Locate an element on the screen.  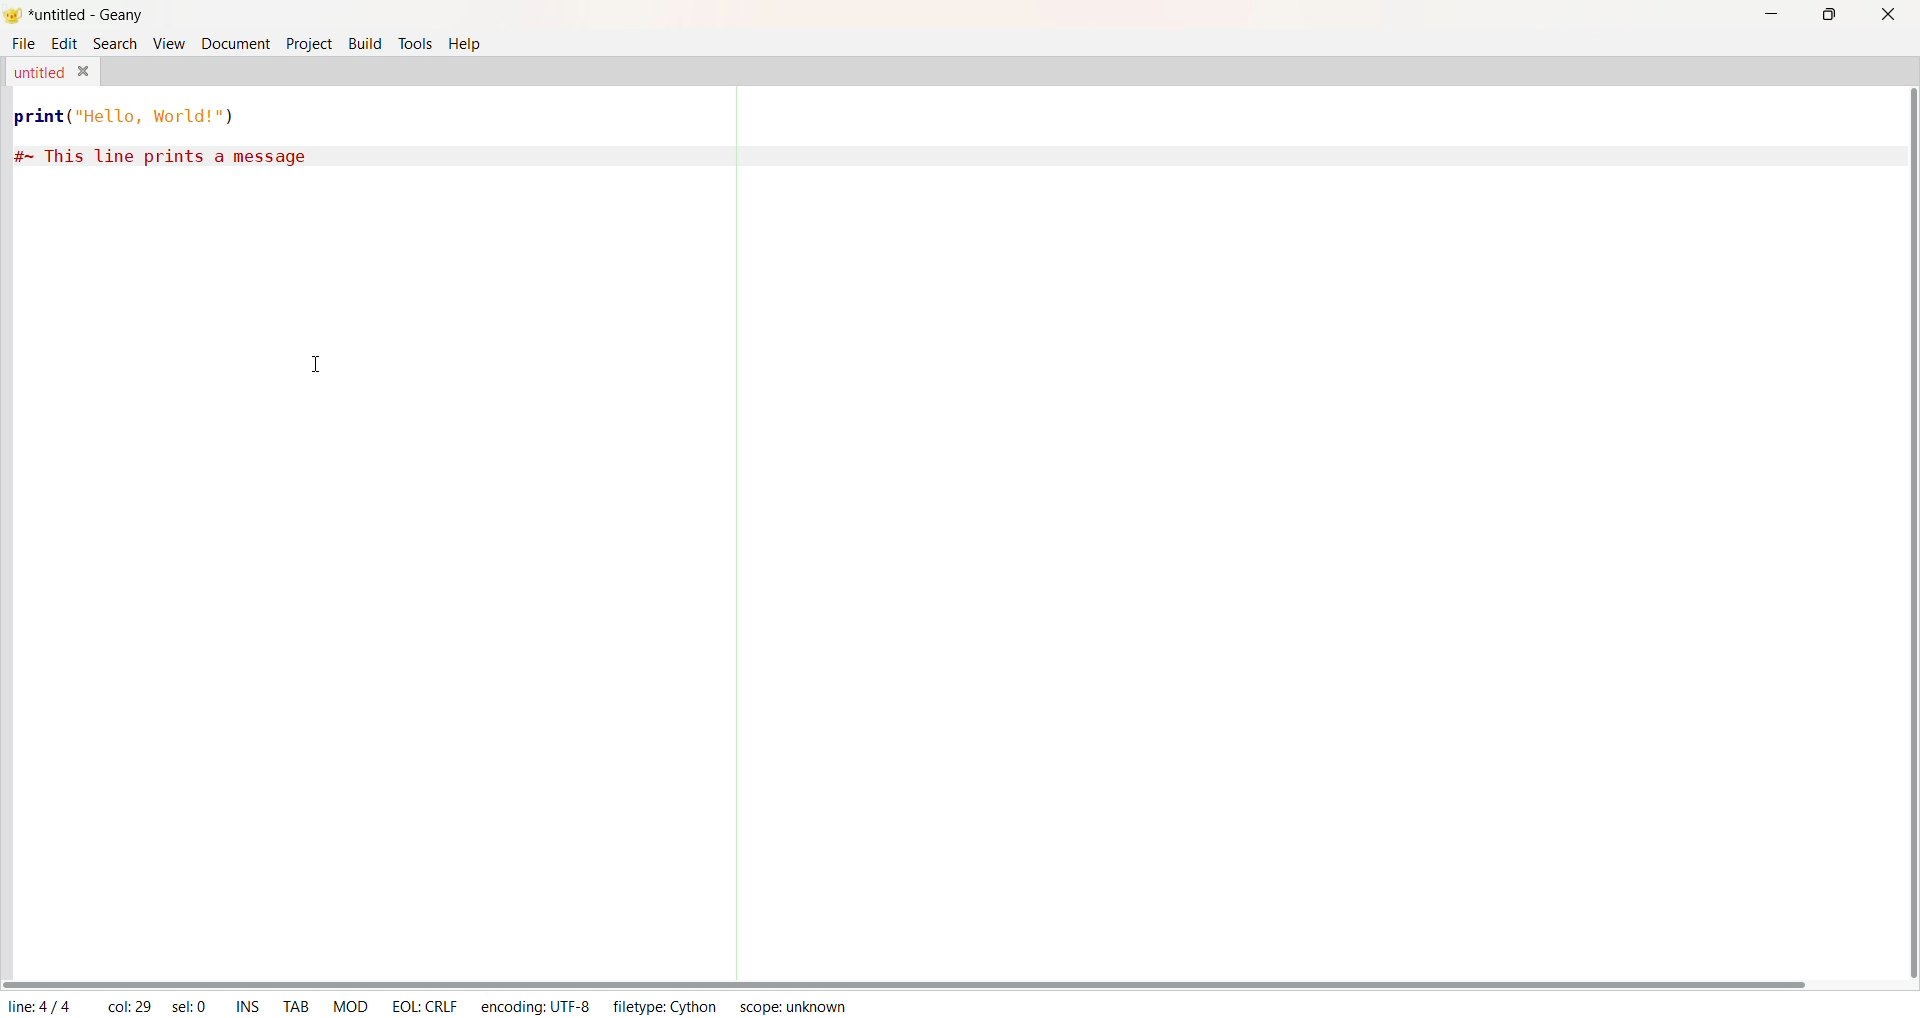
Horizontal Scroll Bar is located at coordinates (906, 979).